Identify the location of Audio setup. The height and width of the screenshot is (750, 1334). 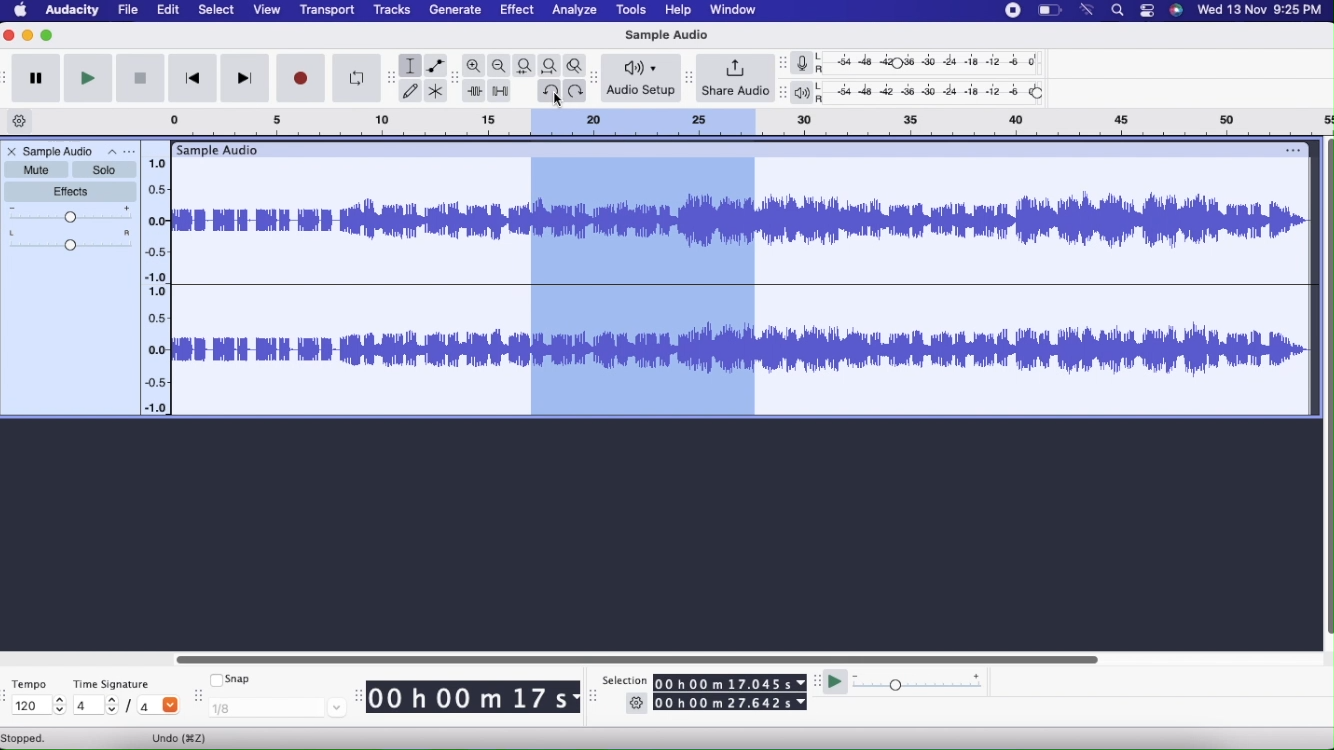
(640, 78).